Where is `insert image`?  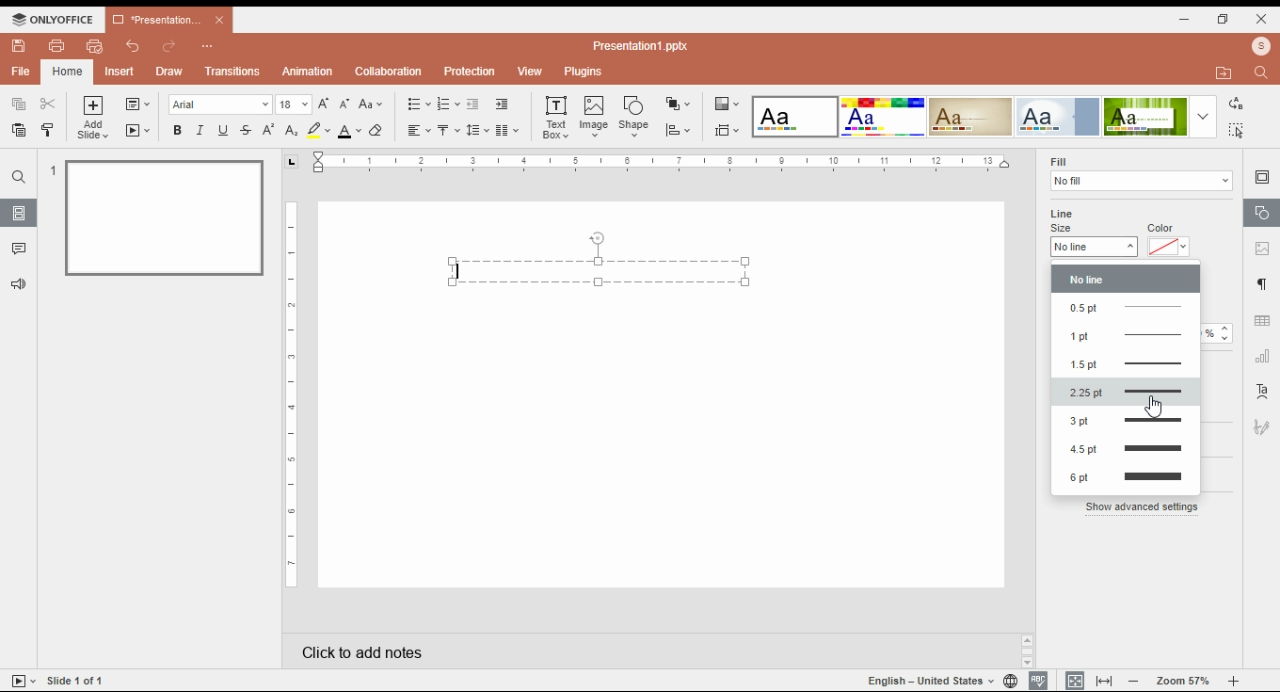 insert image is located at coordinates (595, 118).